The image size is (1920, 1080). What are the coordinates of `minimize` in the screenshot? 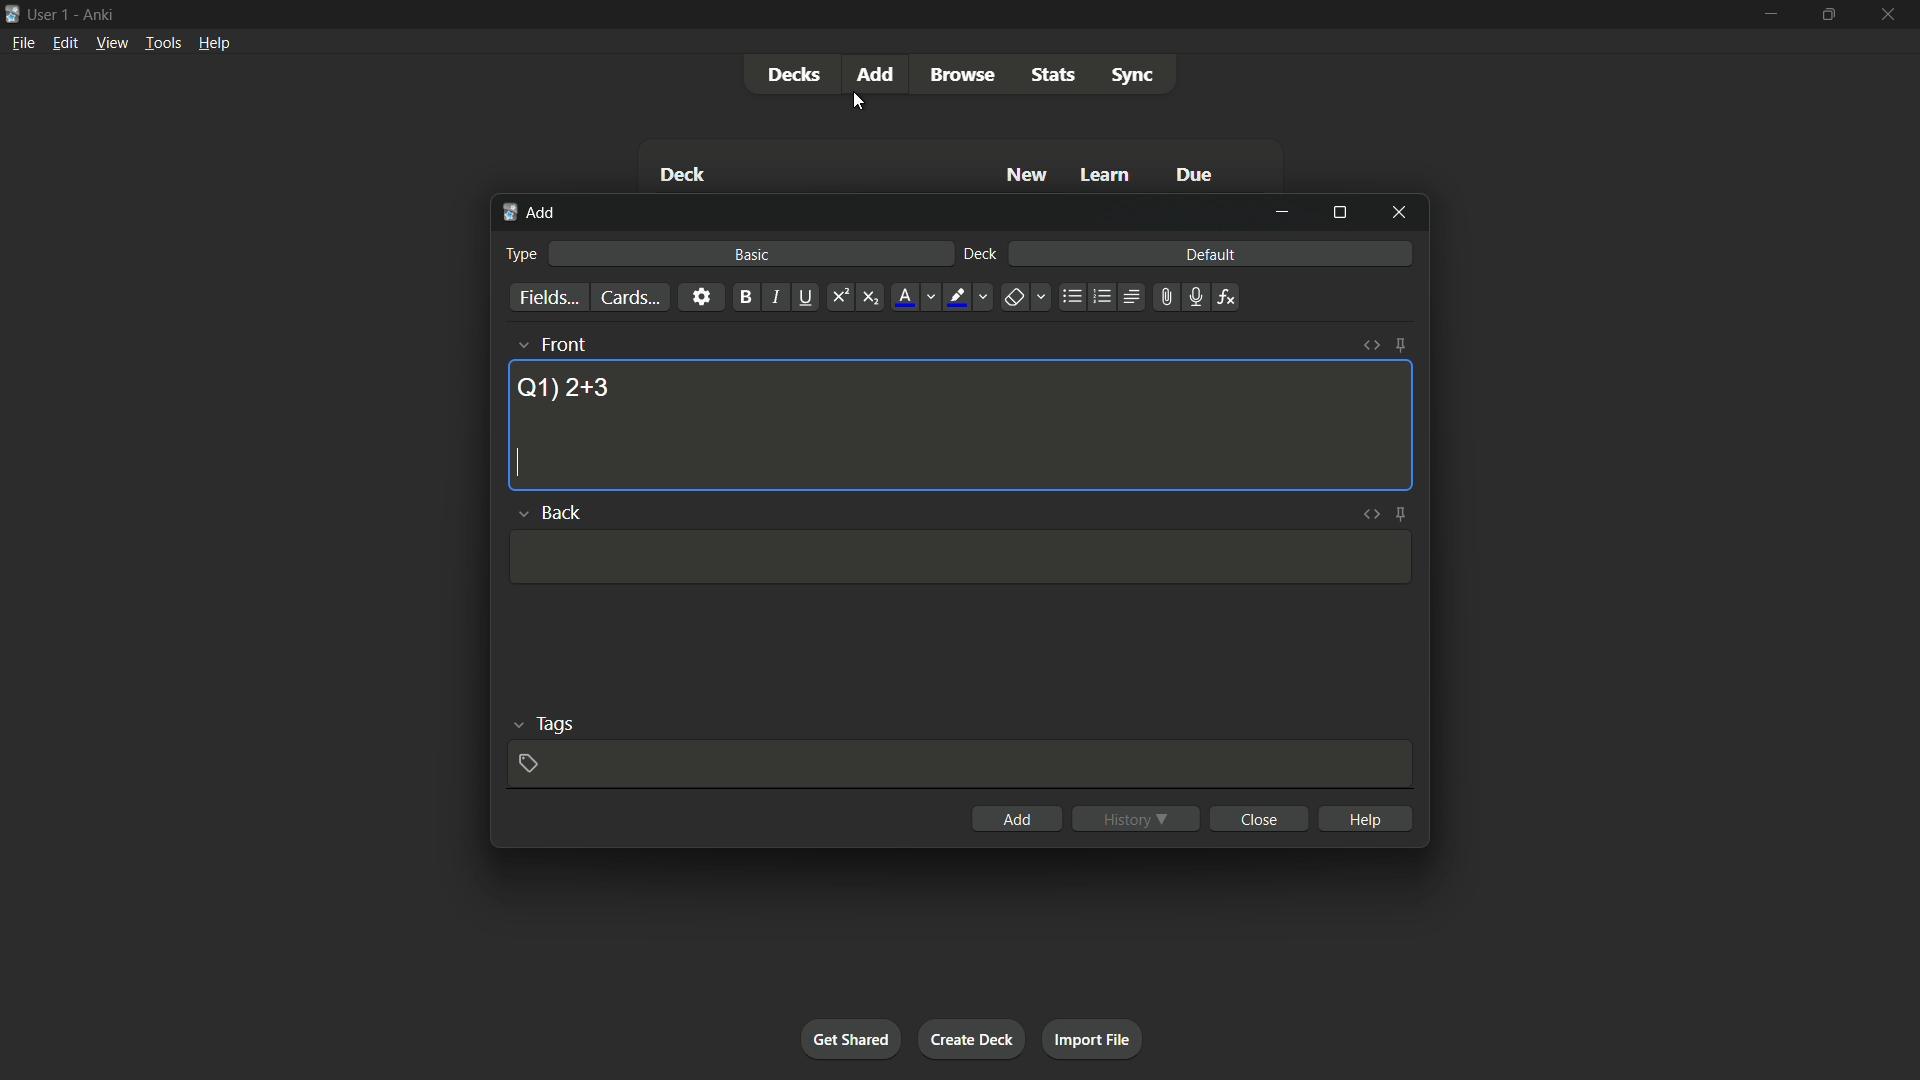 It's located at (1282, 212).